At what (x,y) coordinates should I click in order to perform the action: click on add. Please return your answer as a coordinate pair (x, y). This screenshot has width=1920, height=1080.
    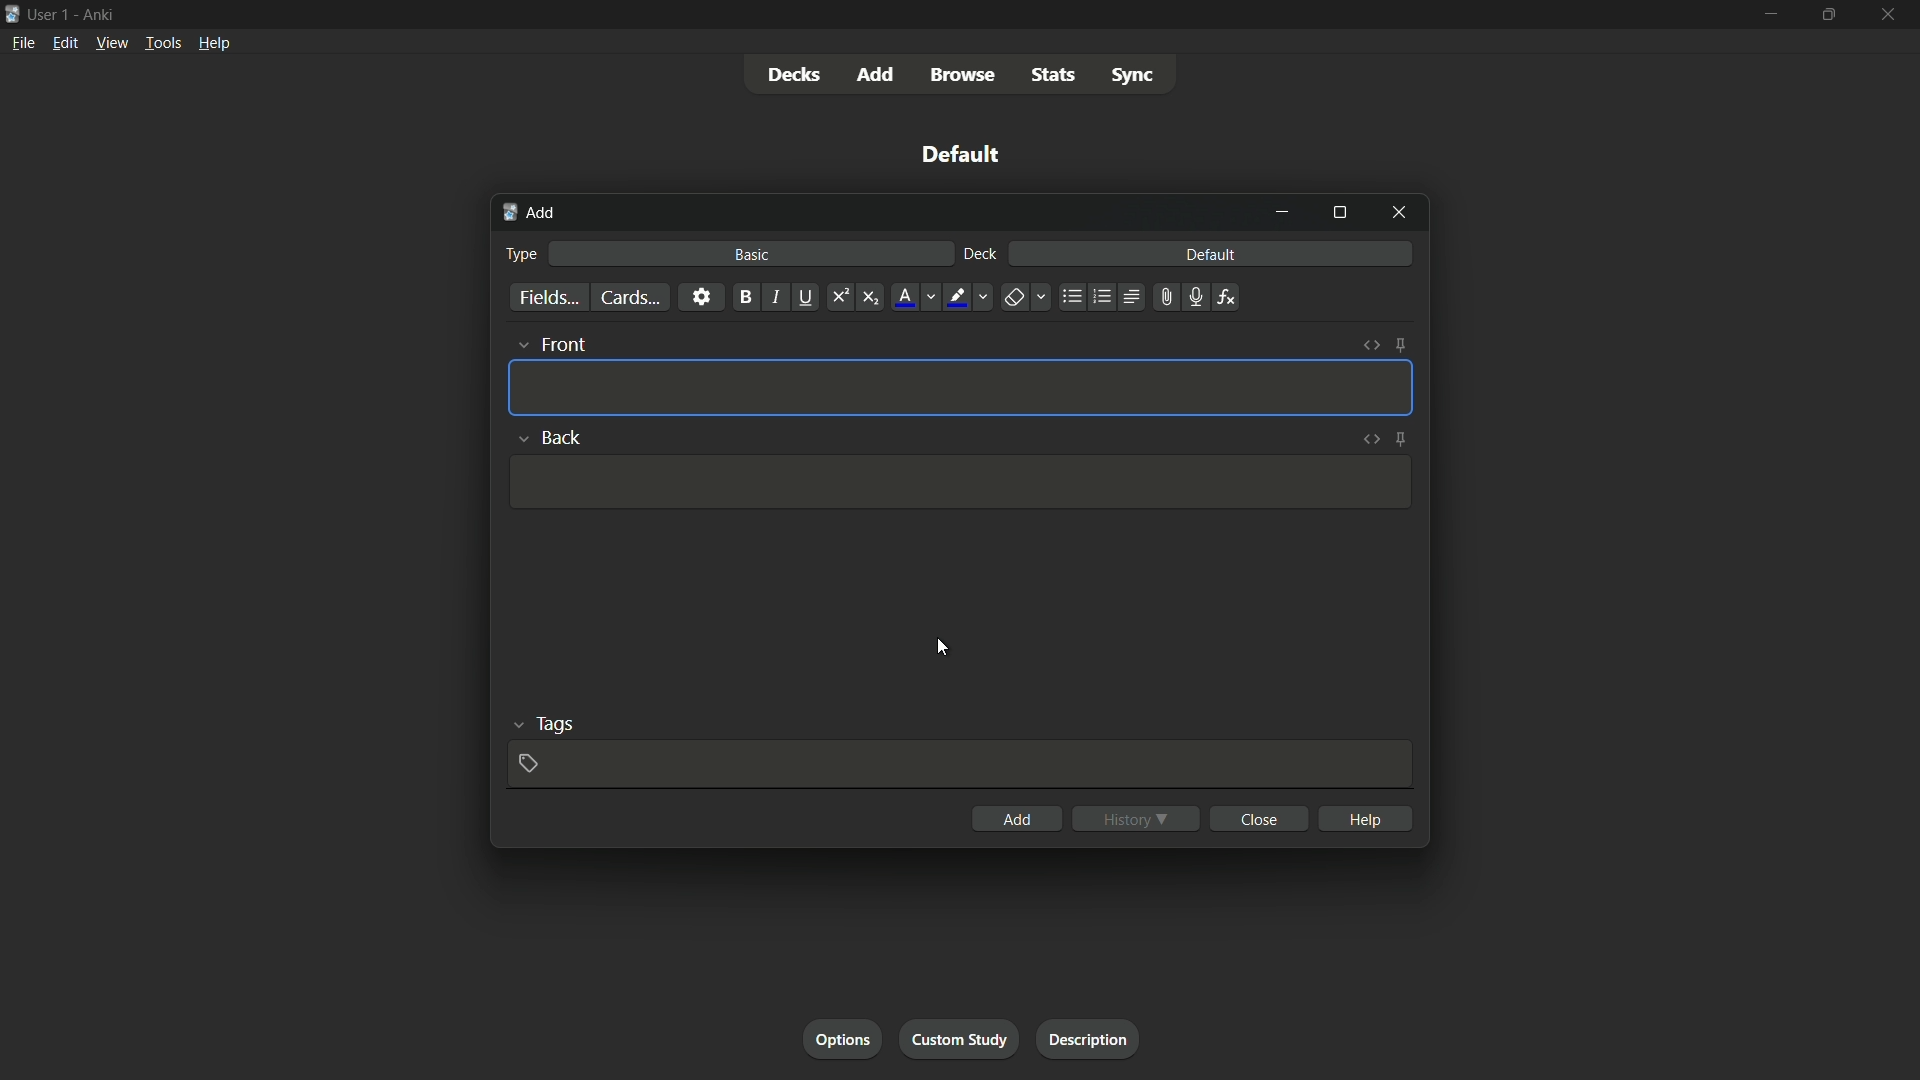
    Looking at the image, I should click on (877, 73).